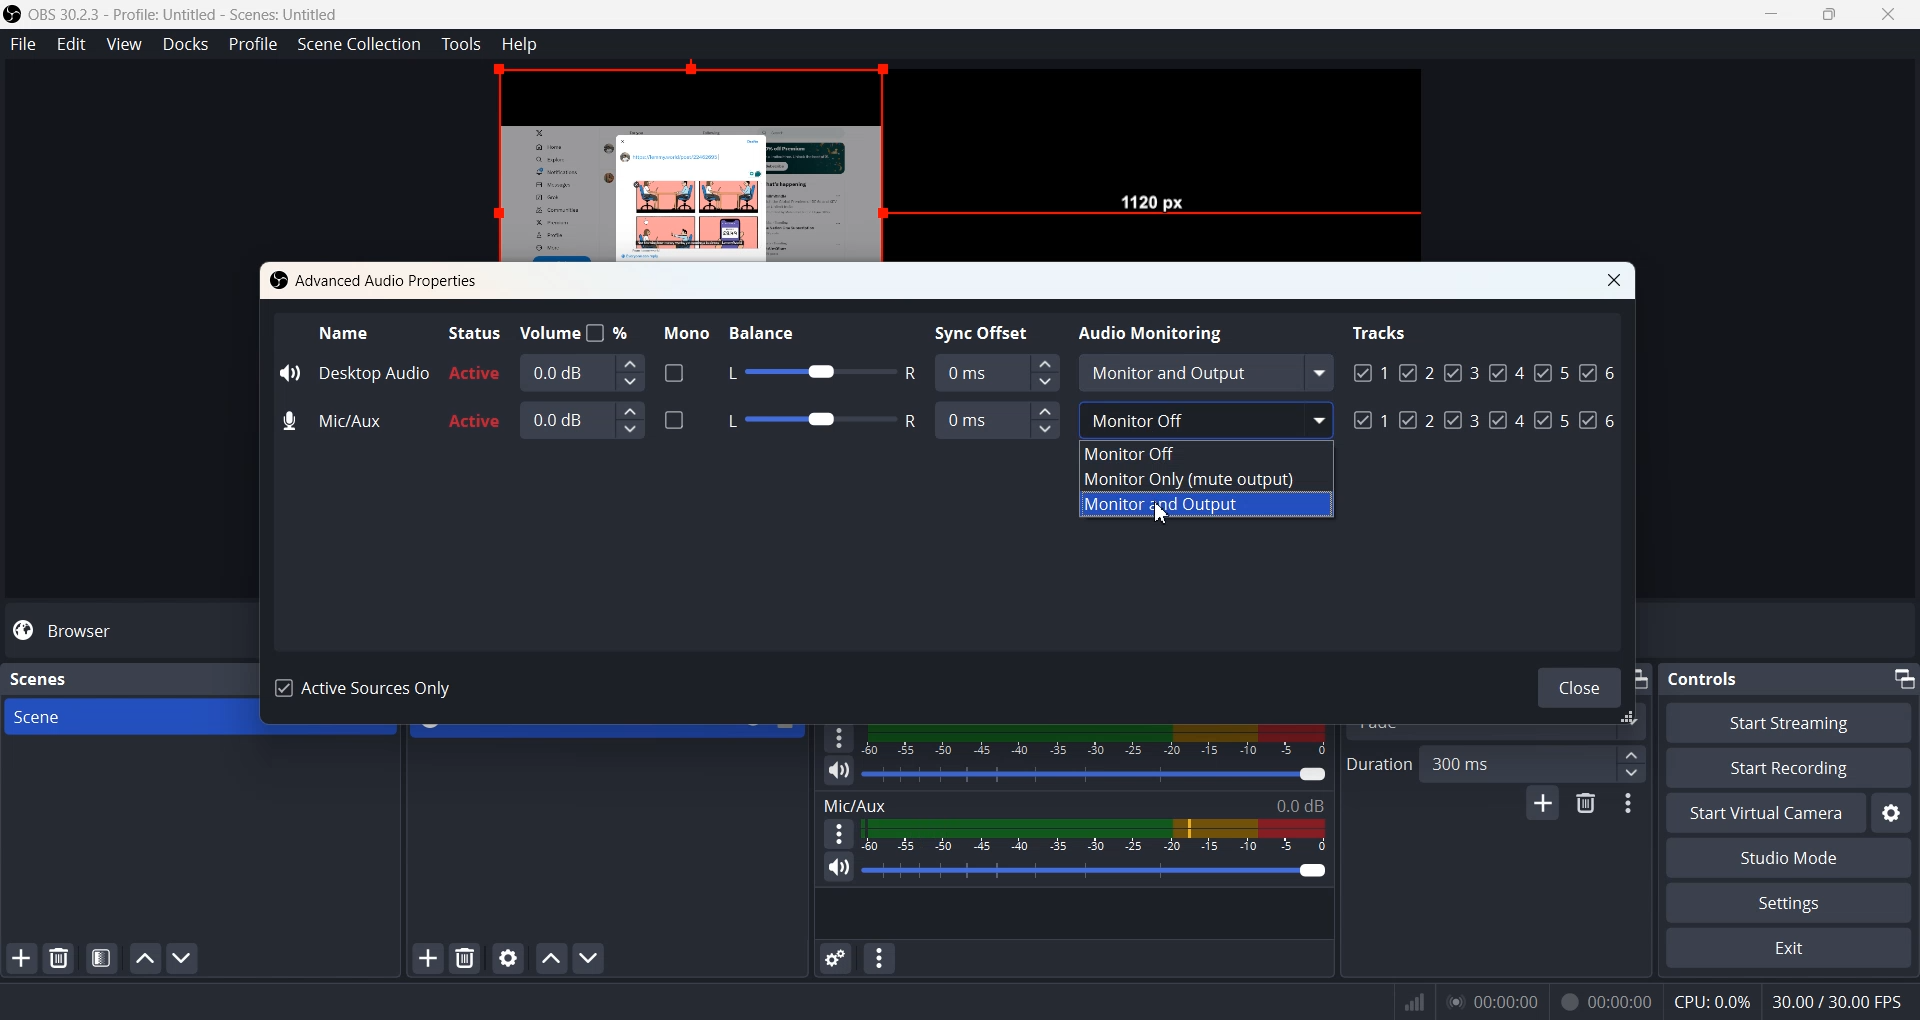 This screenshot has width=1920, height=1020. What do you see at coordinates (38, 677) in the screenshot?
I see `Scenes` at bounding box center [38, 677].